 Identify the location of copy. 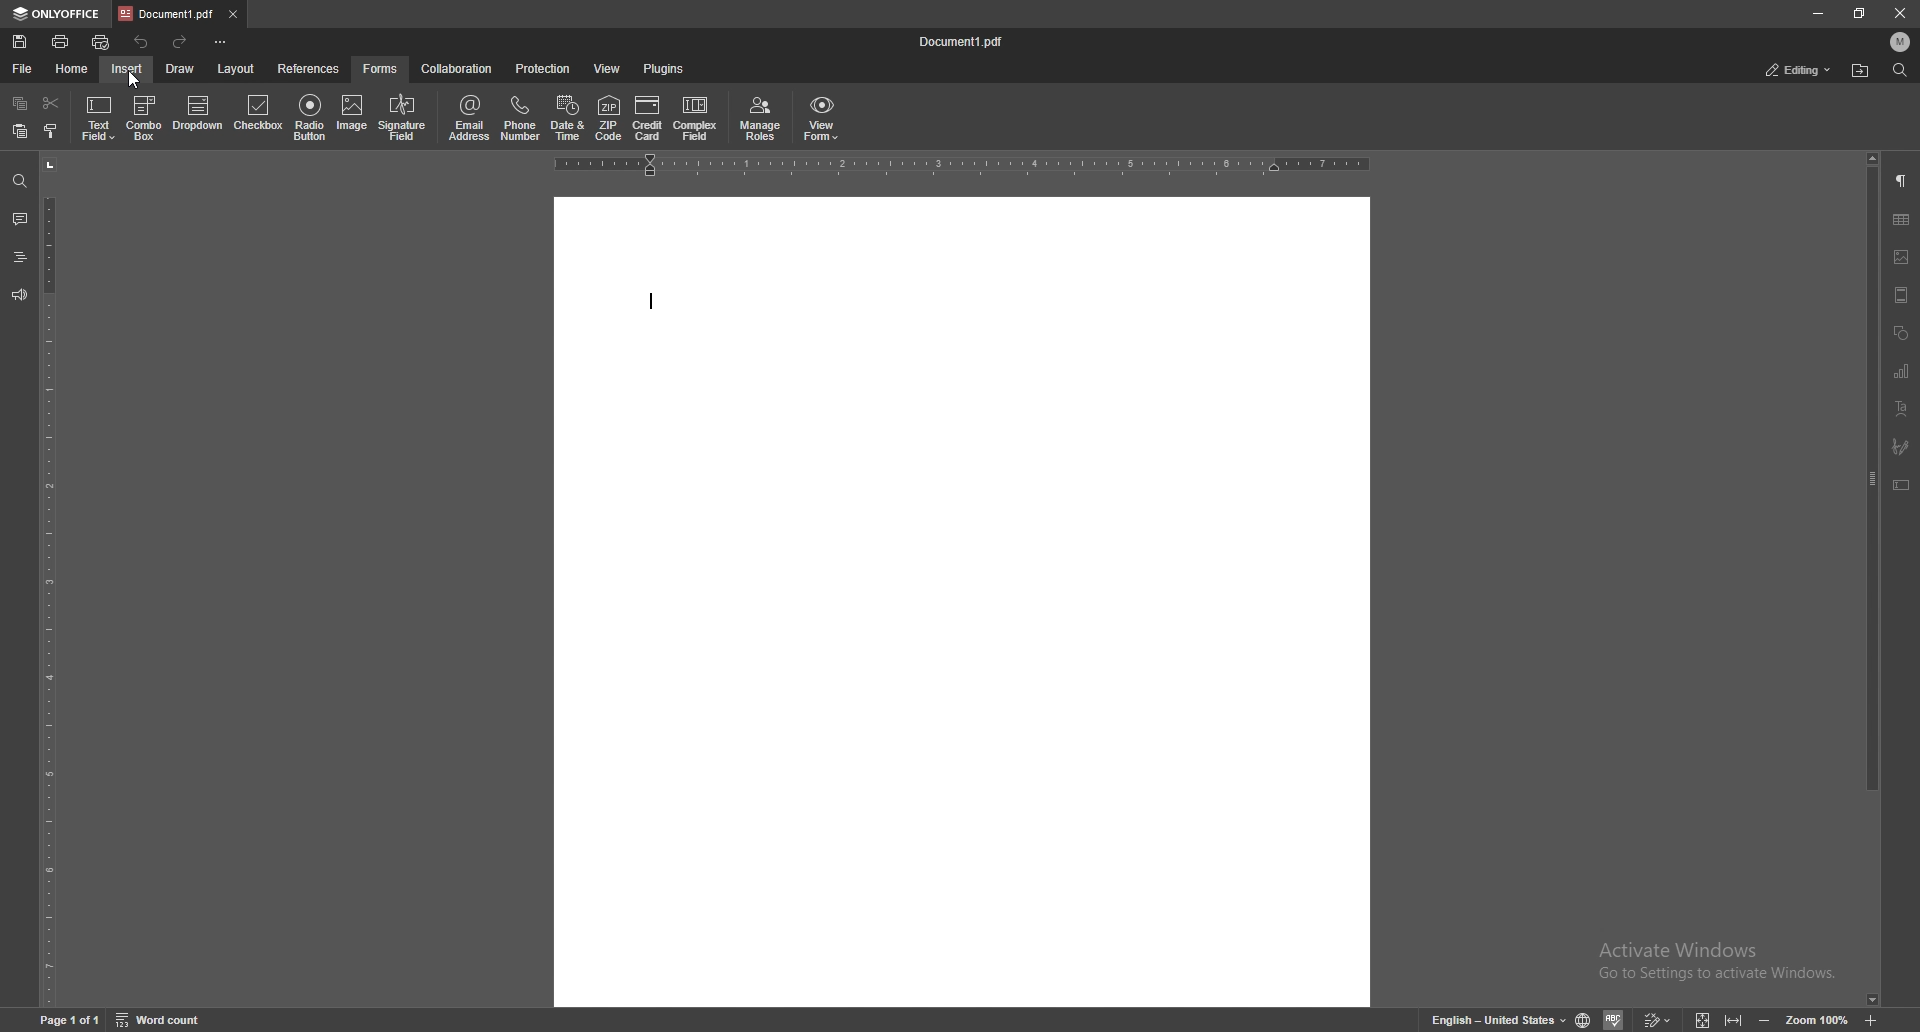
(21, 102).